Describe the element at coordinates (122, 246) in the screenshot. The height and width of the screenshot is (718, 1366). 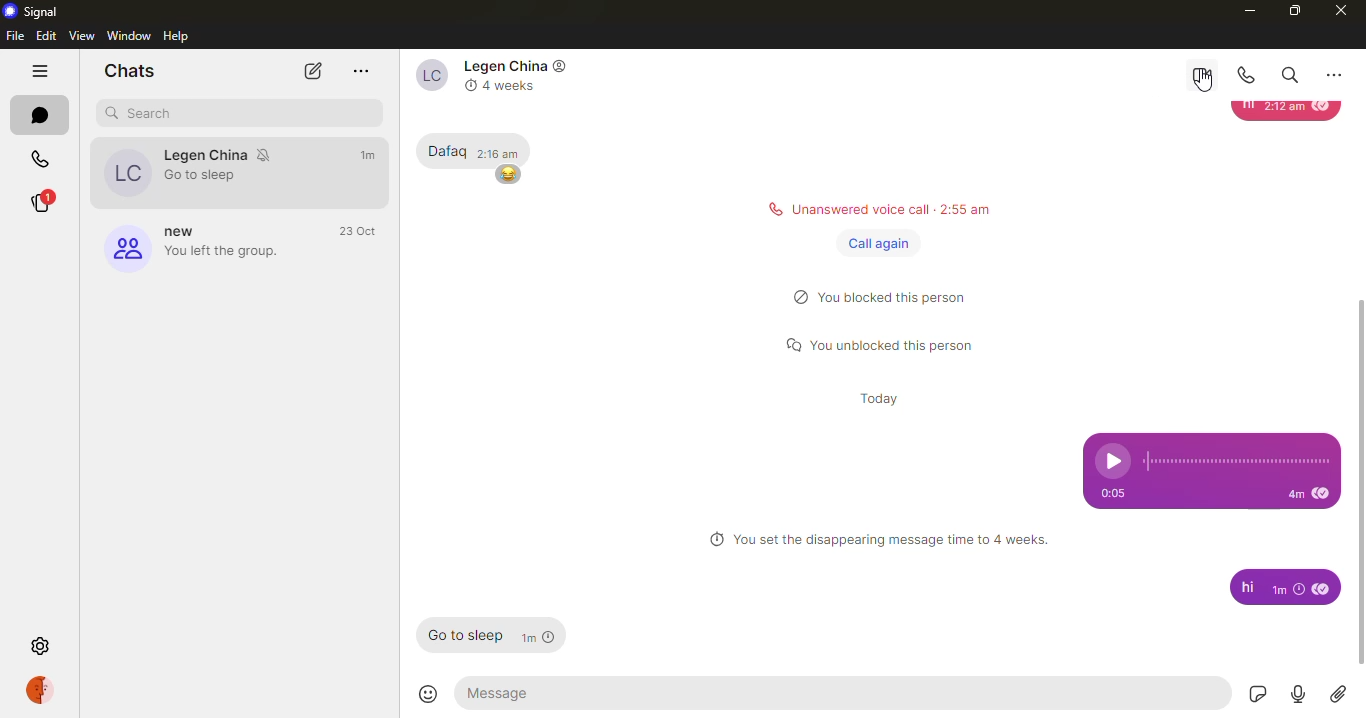
I see `profile` at that location.